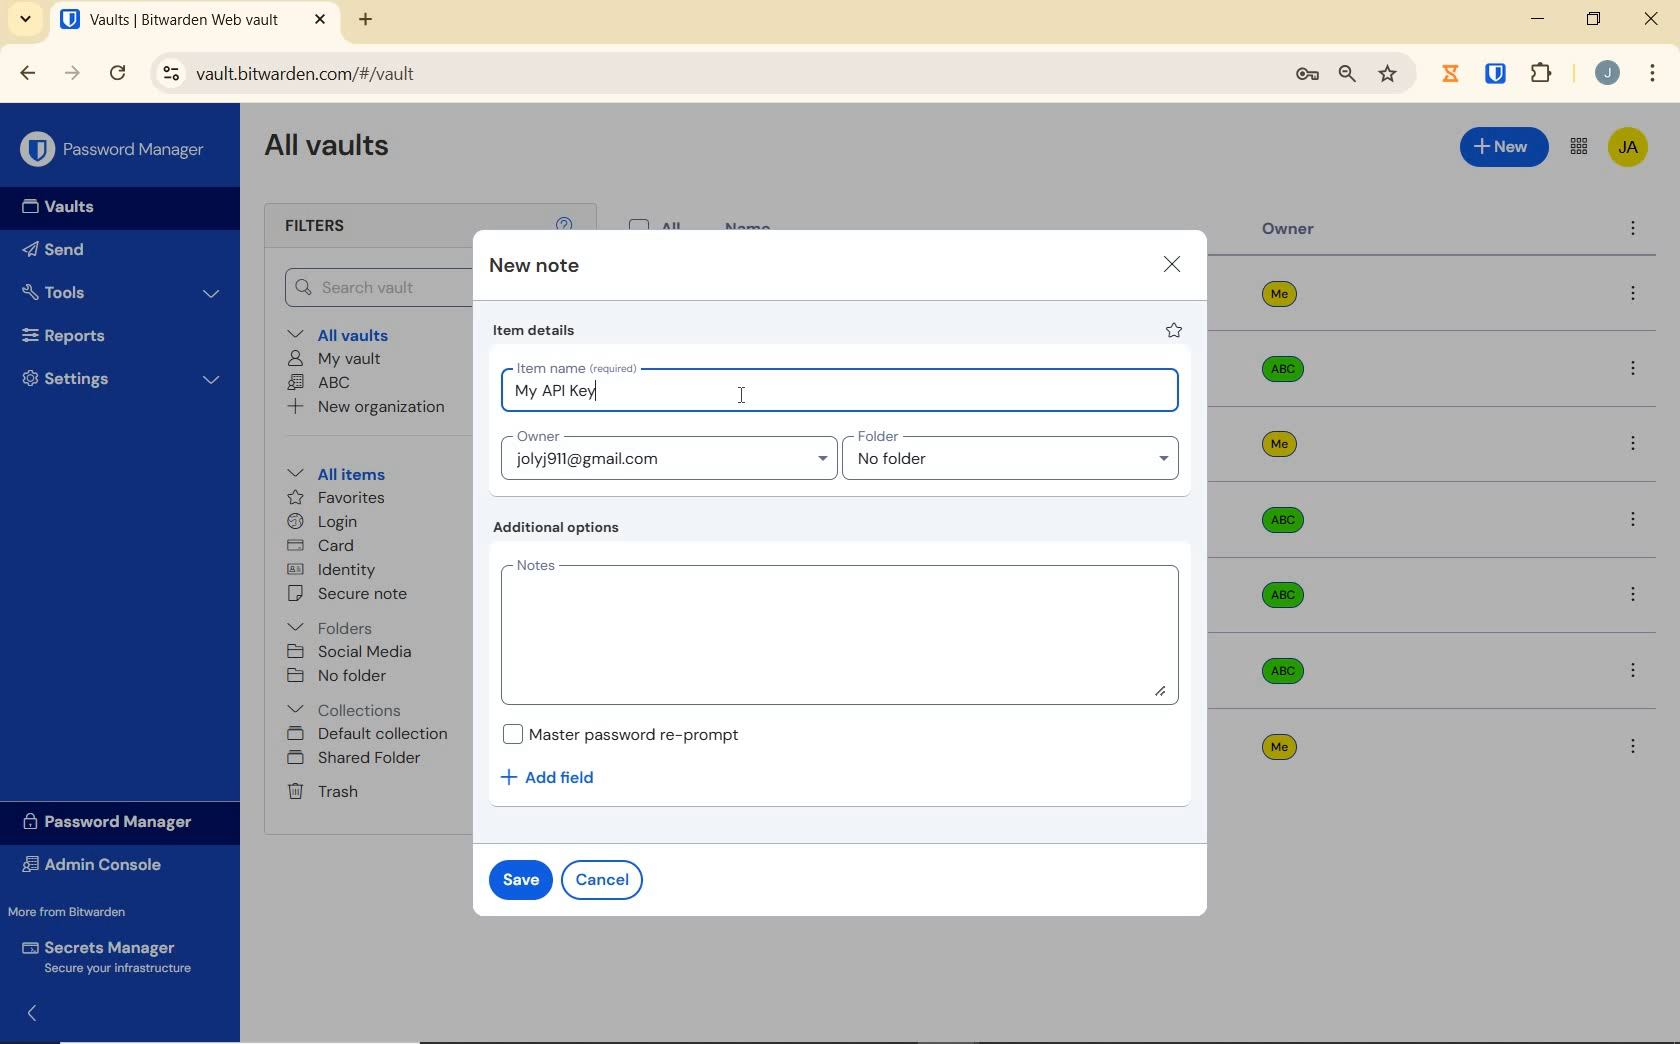 The width and height of the screenshot is (1680, 1044). Describe the element at coordinates (606, 879) in the screenshot. I see `cancel` at that location.